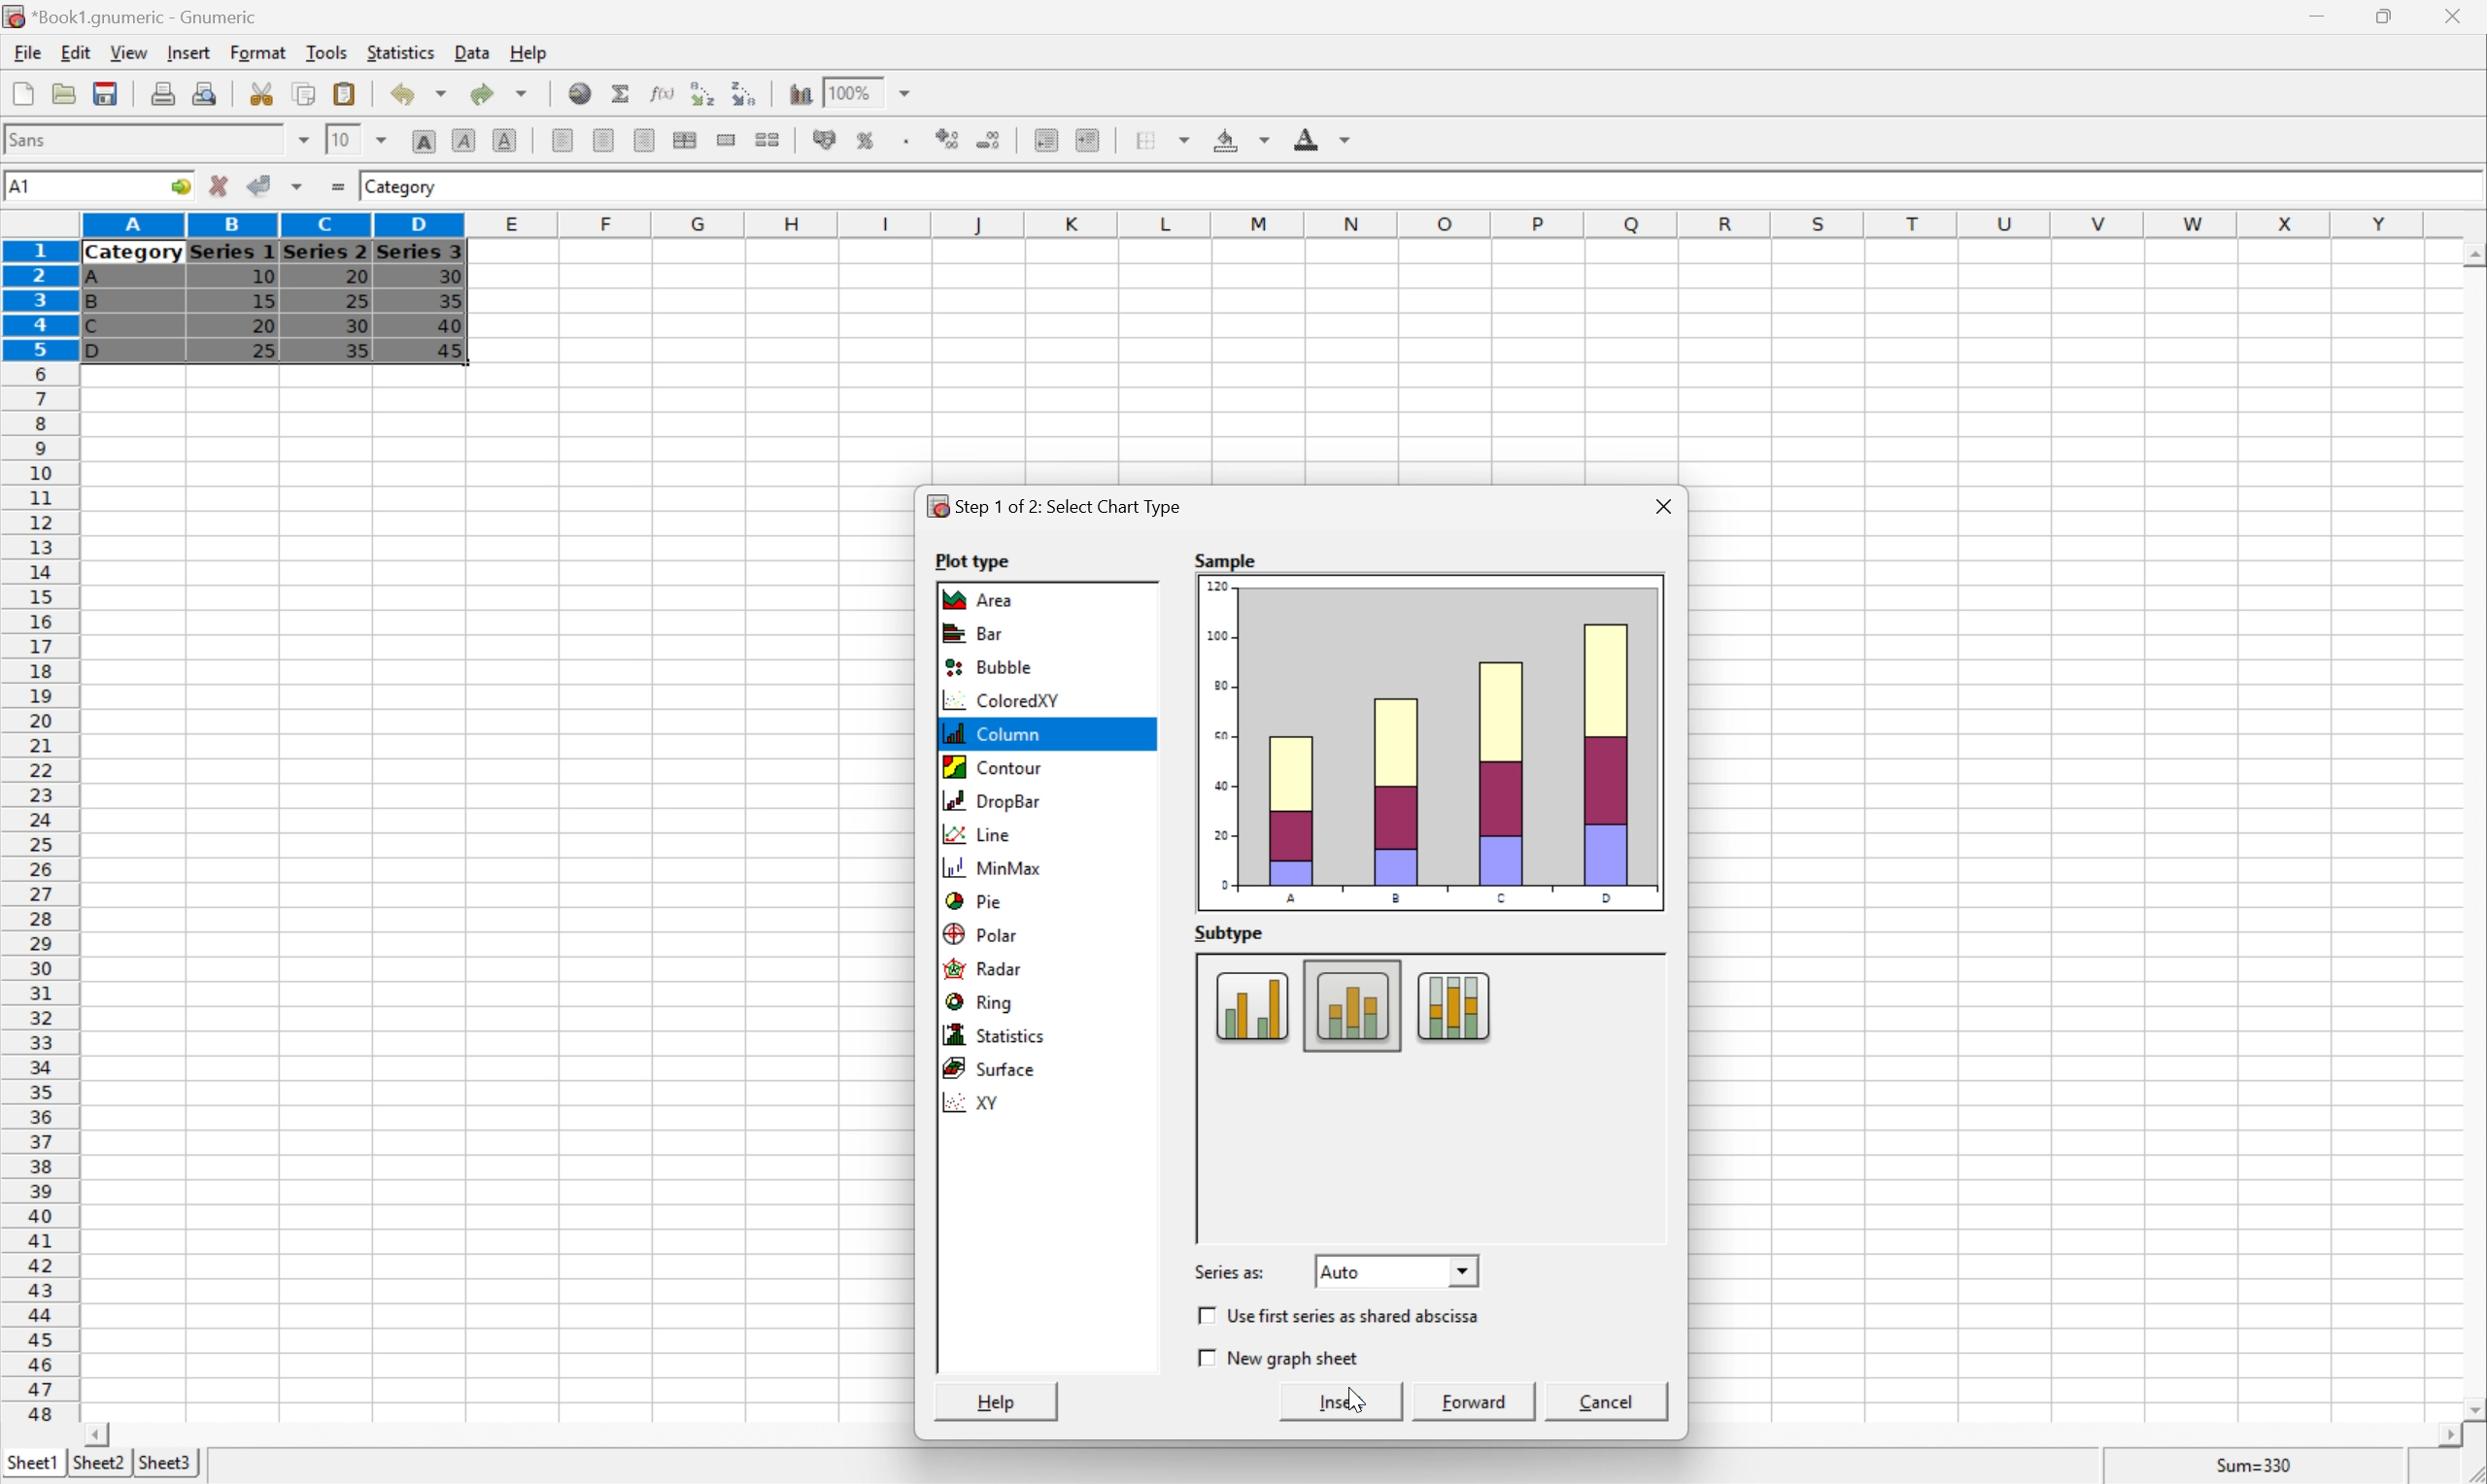  Describe the element at coordinates (530, 54) in the screenshot. I see `Help` at that location.